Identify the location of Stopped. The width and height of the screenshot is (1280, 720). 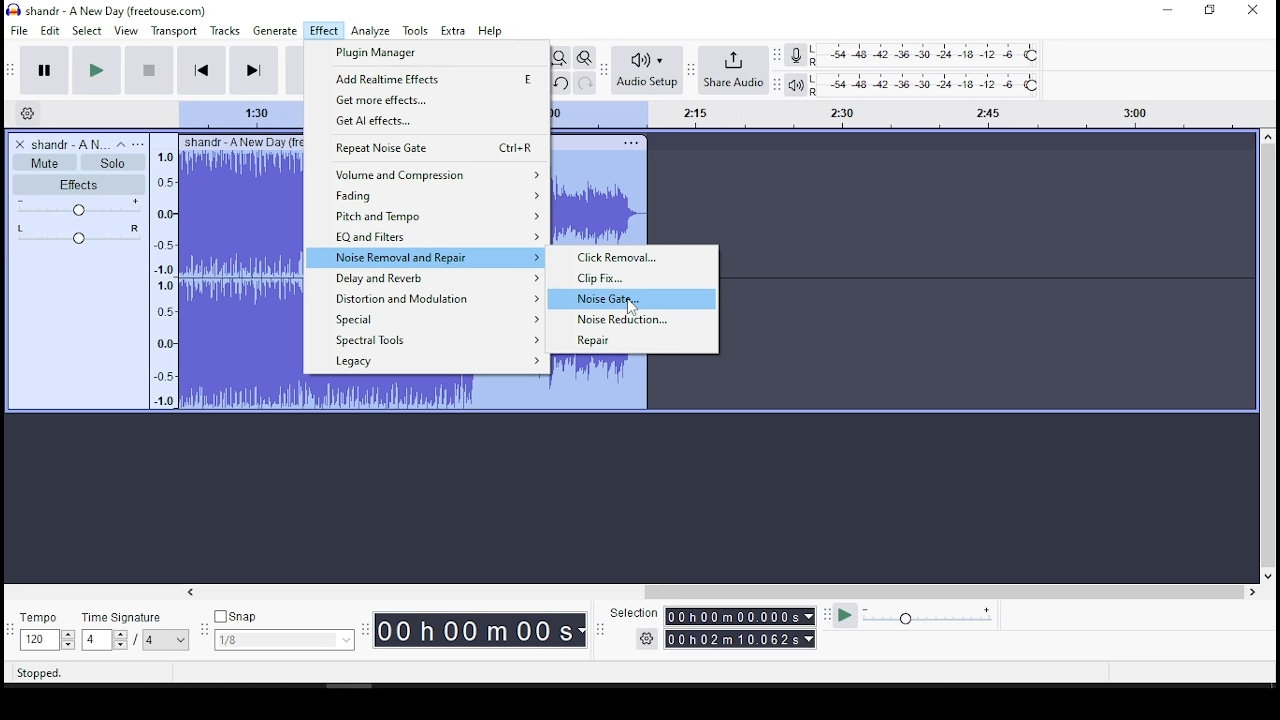
(41, 674).